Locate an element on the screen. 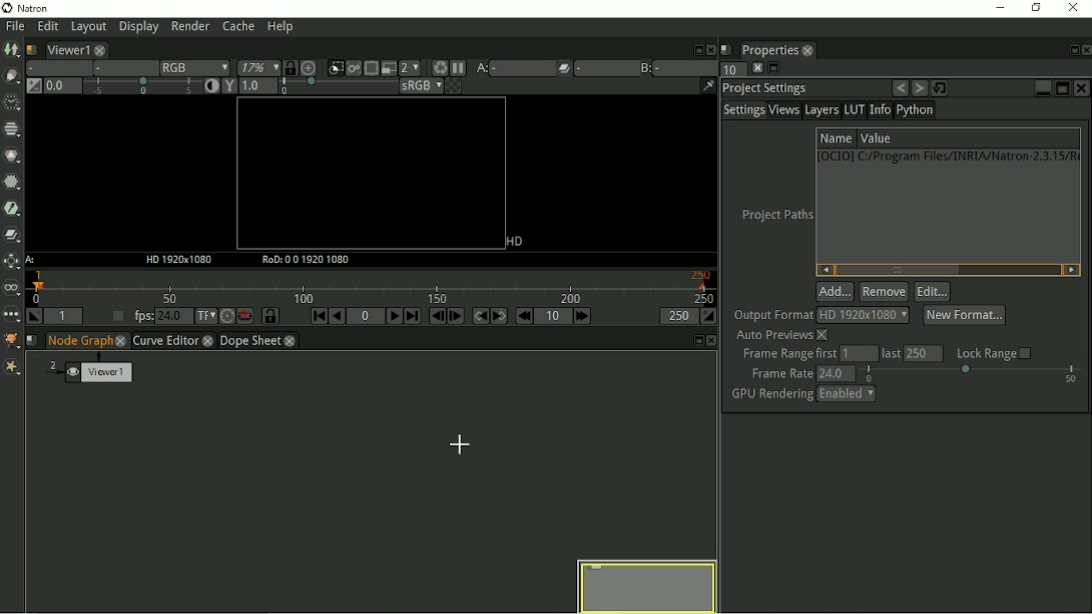 This screenshot has height=614, width=1092. Time is located at coordinates (10, 101).